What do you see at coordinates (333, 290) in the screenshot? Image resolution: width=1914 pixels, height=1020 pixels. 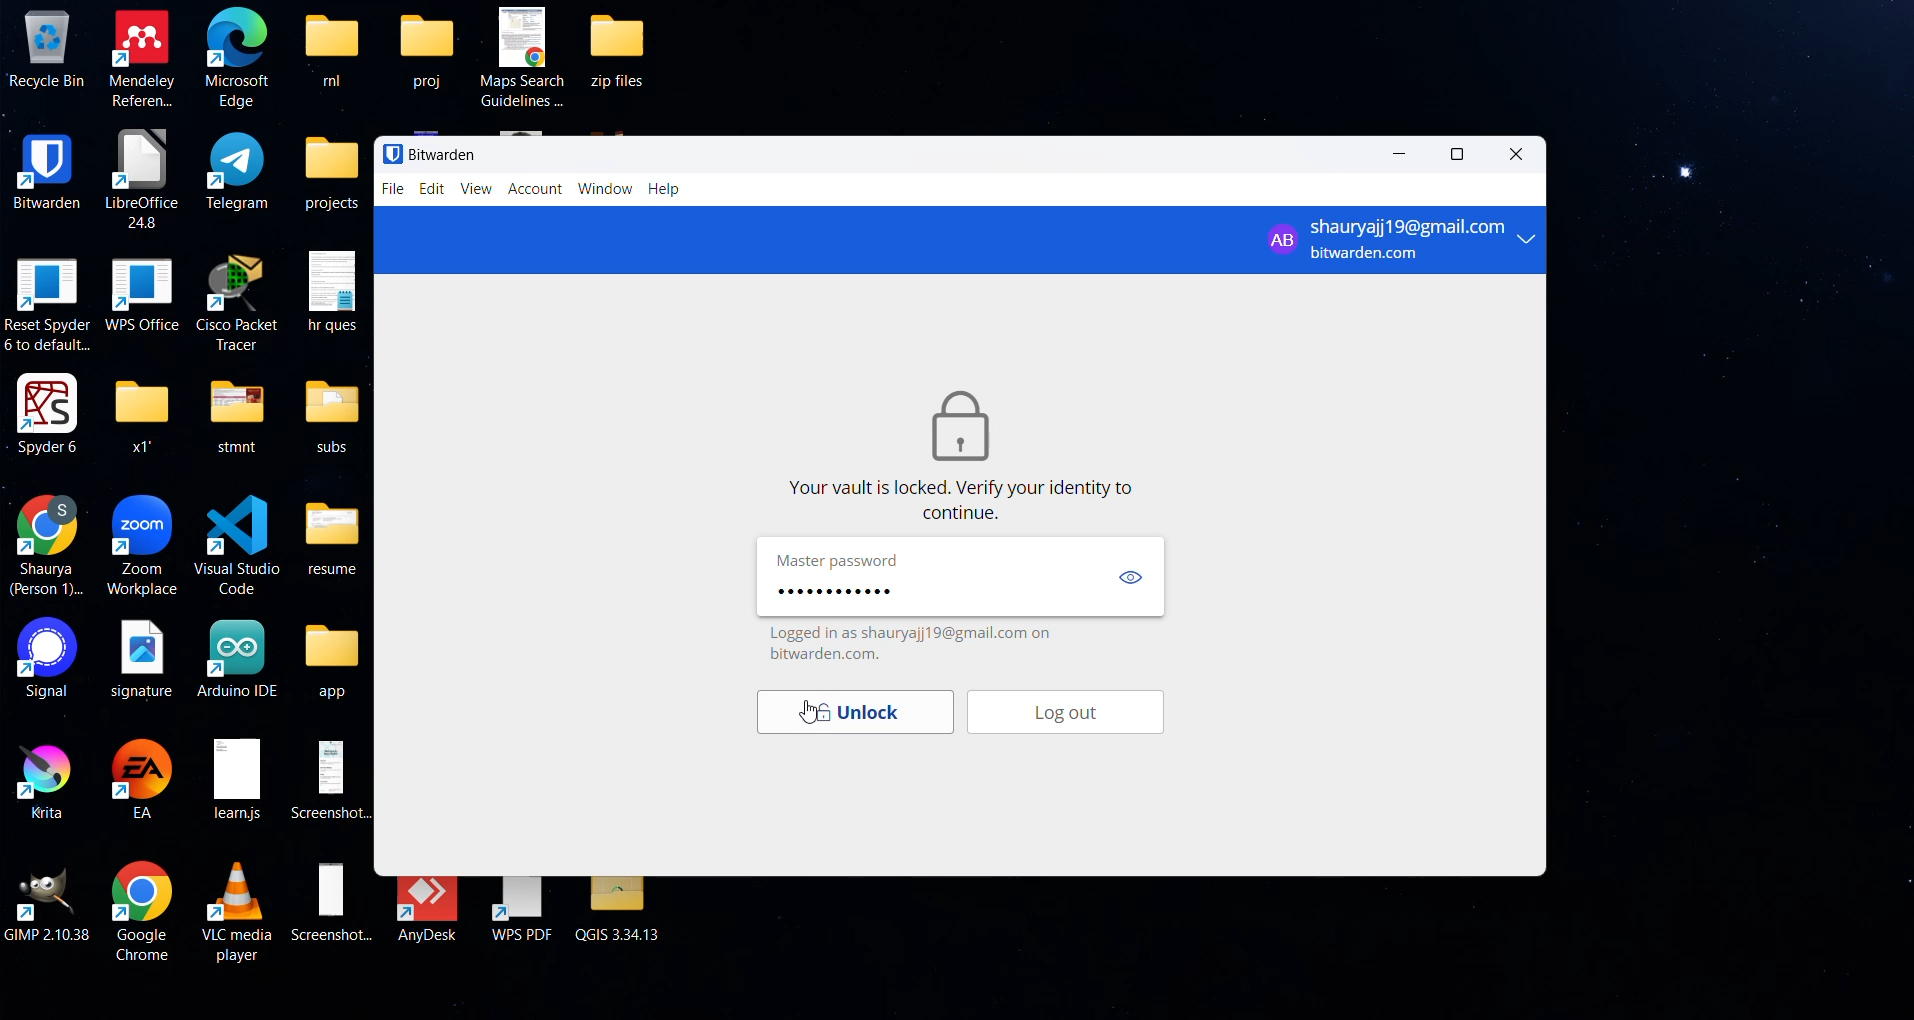 I see `hr ques` at bounding box center [333, 290].